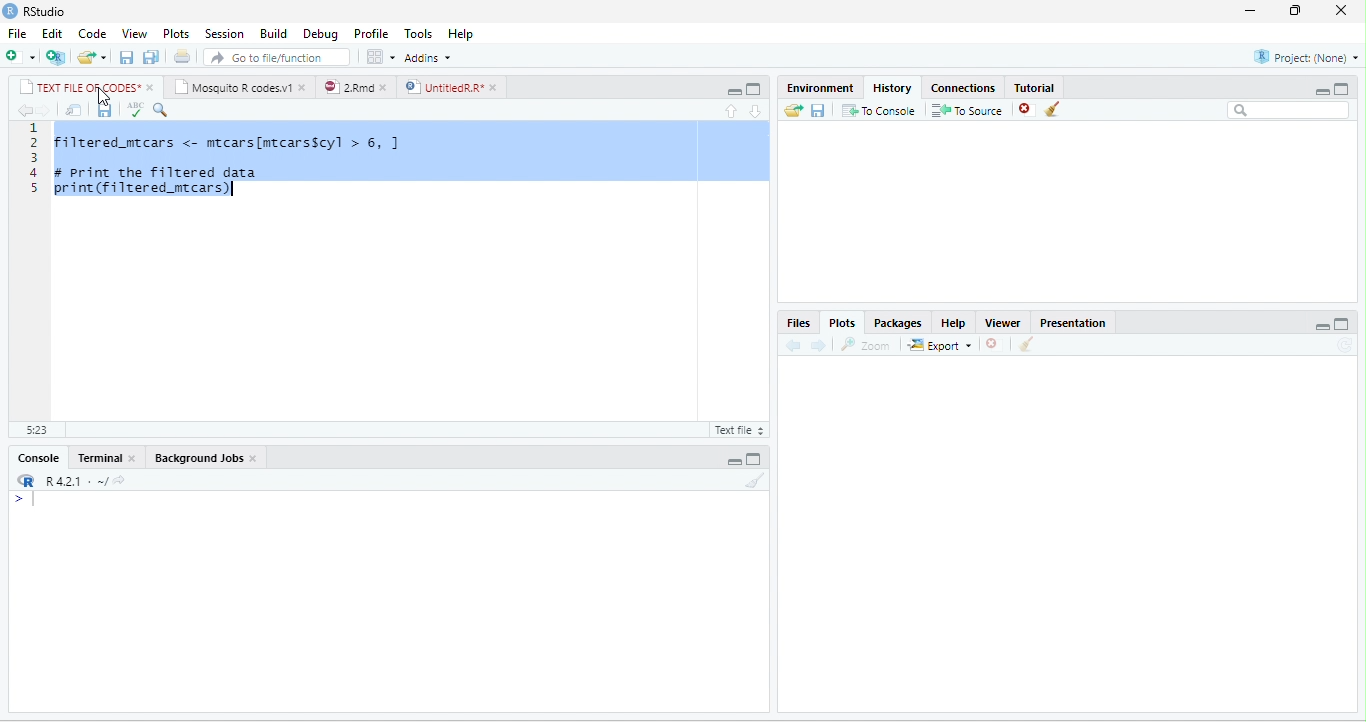  Describe the element at coordinates (273, 33) in the screenshot. I see `Build` at that location.